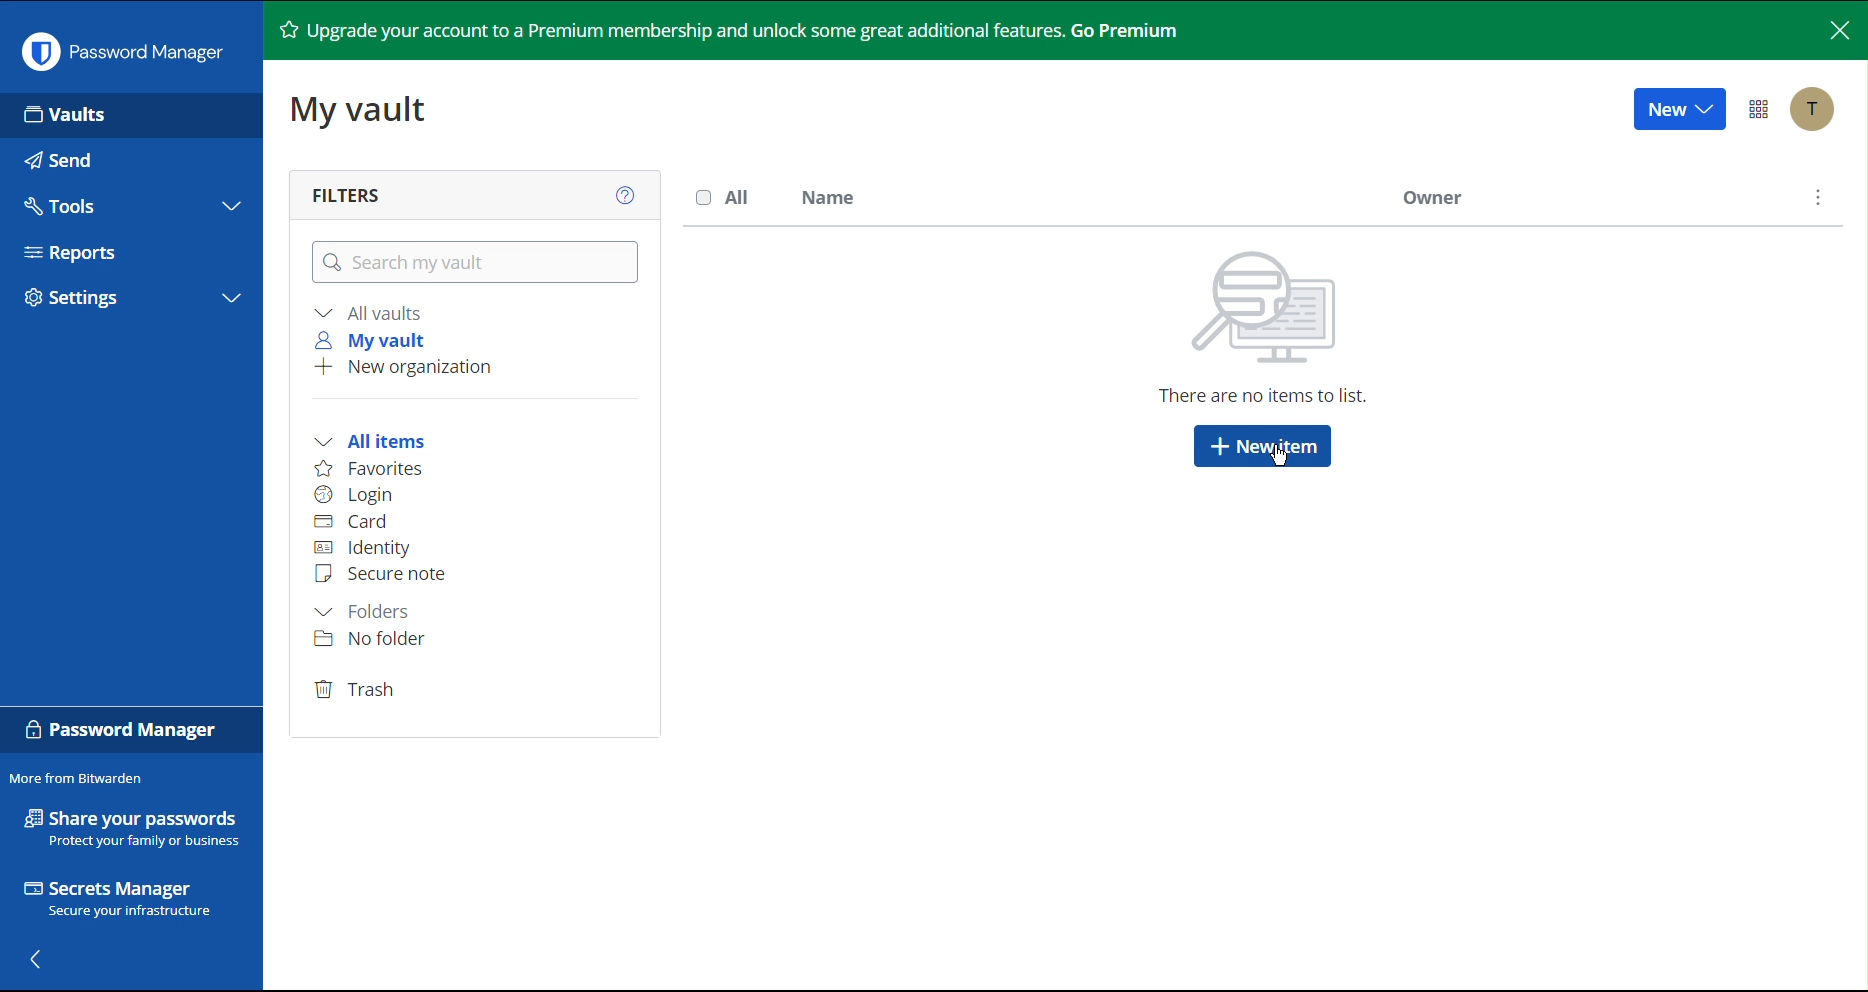 This screenshot has height=992, width=1868. I want to click on New, so click(1679, 108).